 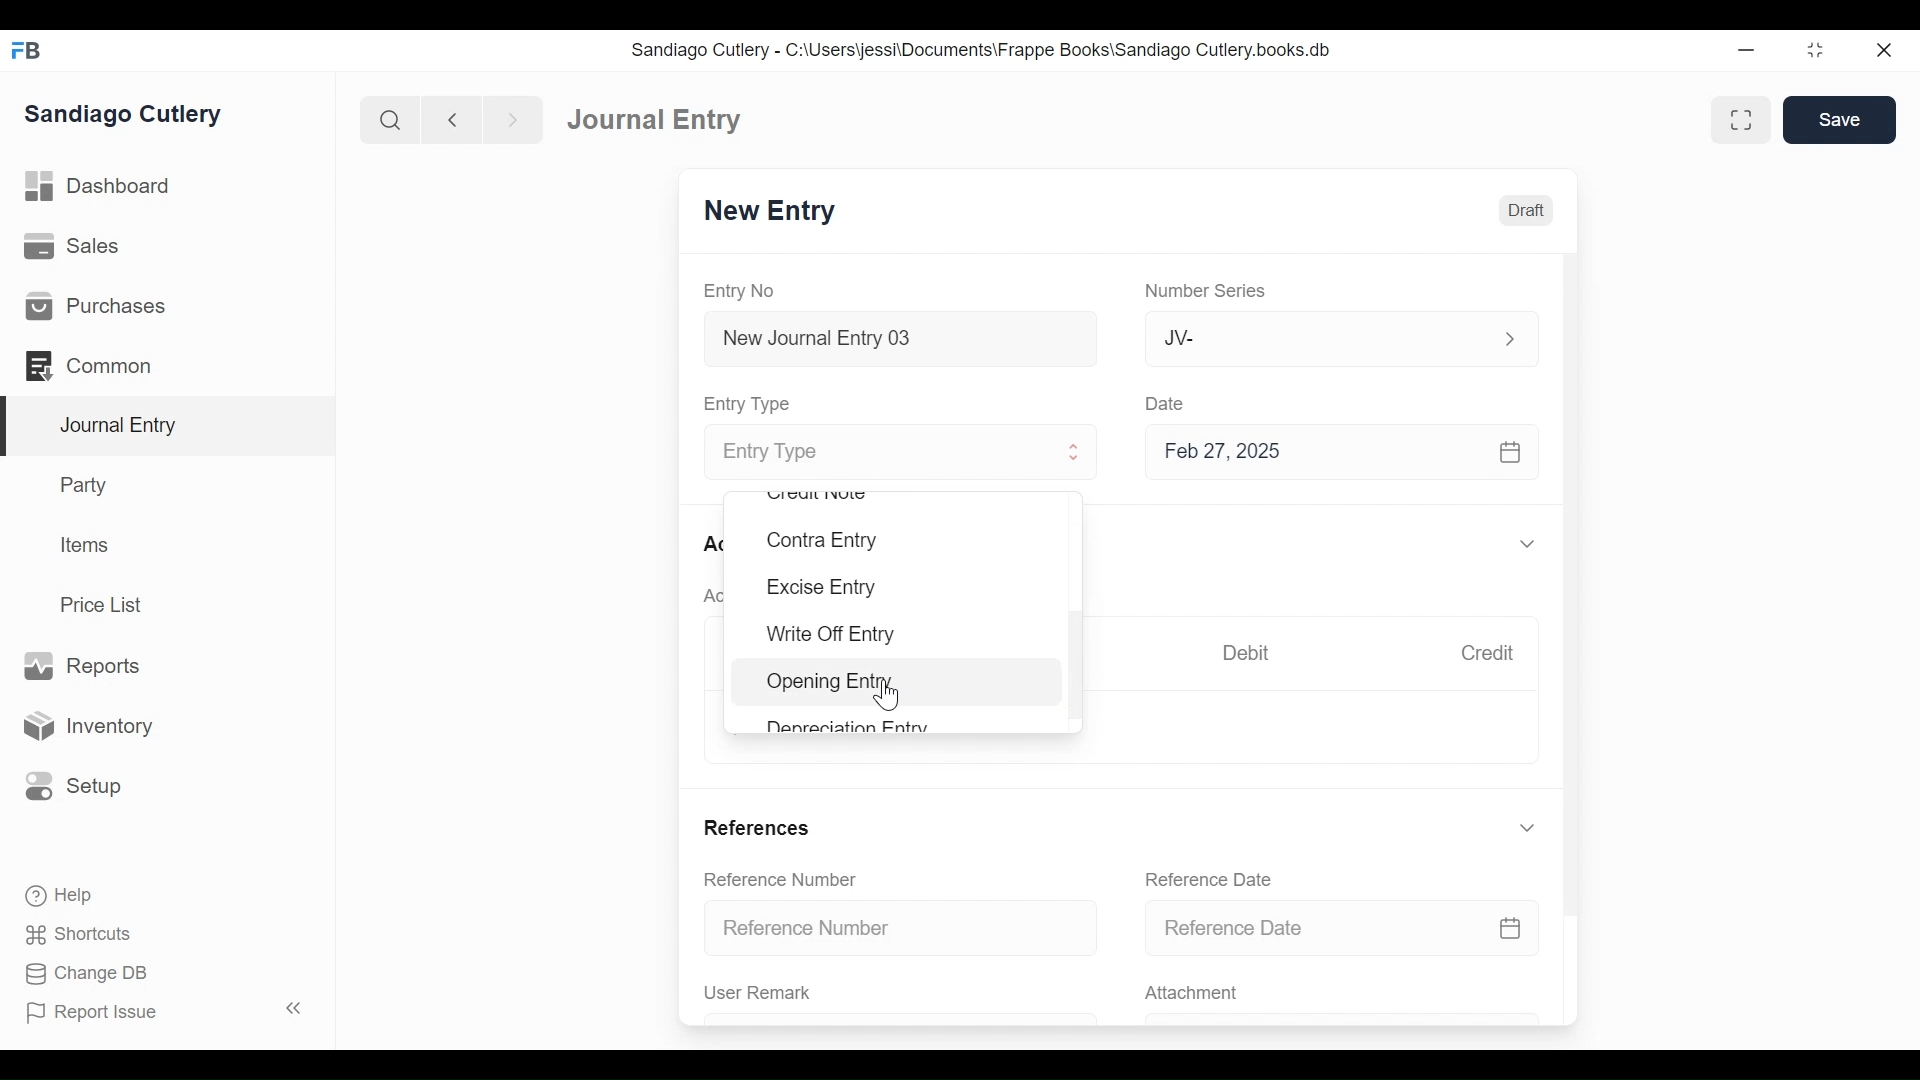 I want to click on Sandiago Cutlery - C:\Users\jessi\Documents\Frappe Books\Sandiago Cutlery.books.db, so click(x=982, y=49).